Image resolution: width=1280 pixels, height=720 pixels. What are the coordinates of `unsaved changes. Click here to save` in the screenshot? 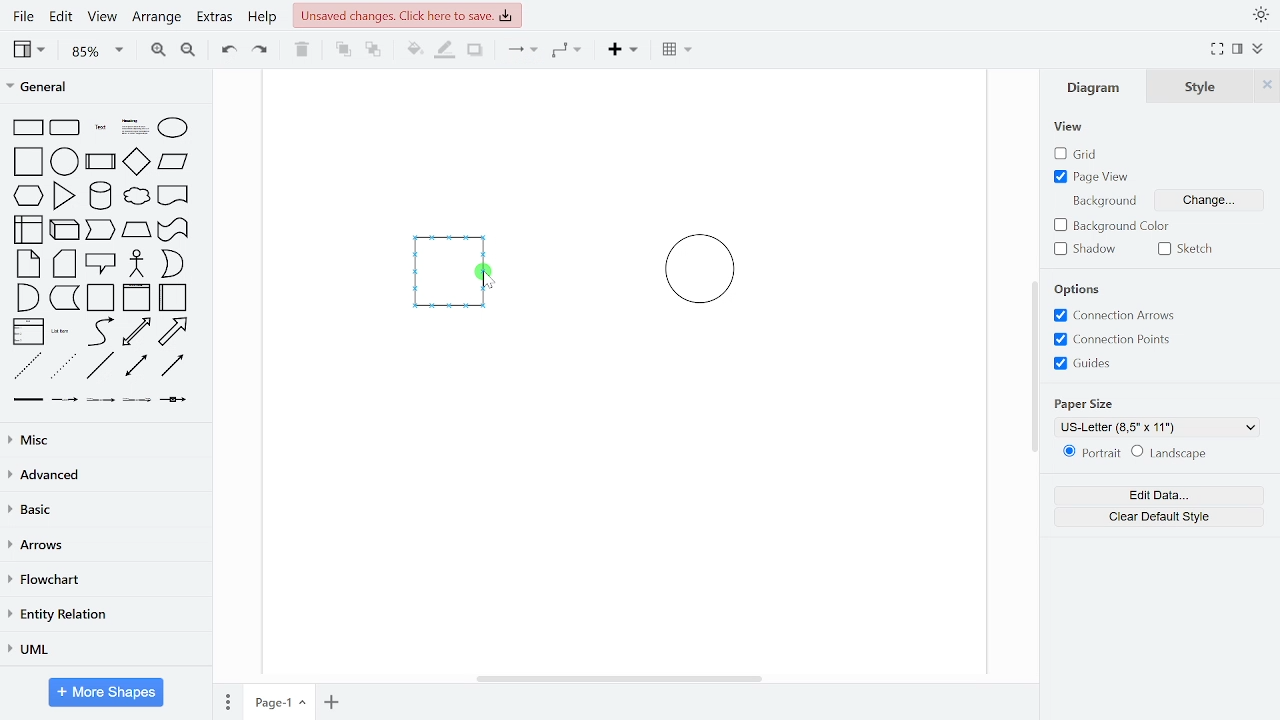 It's located at (408, 14).